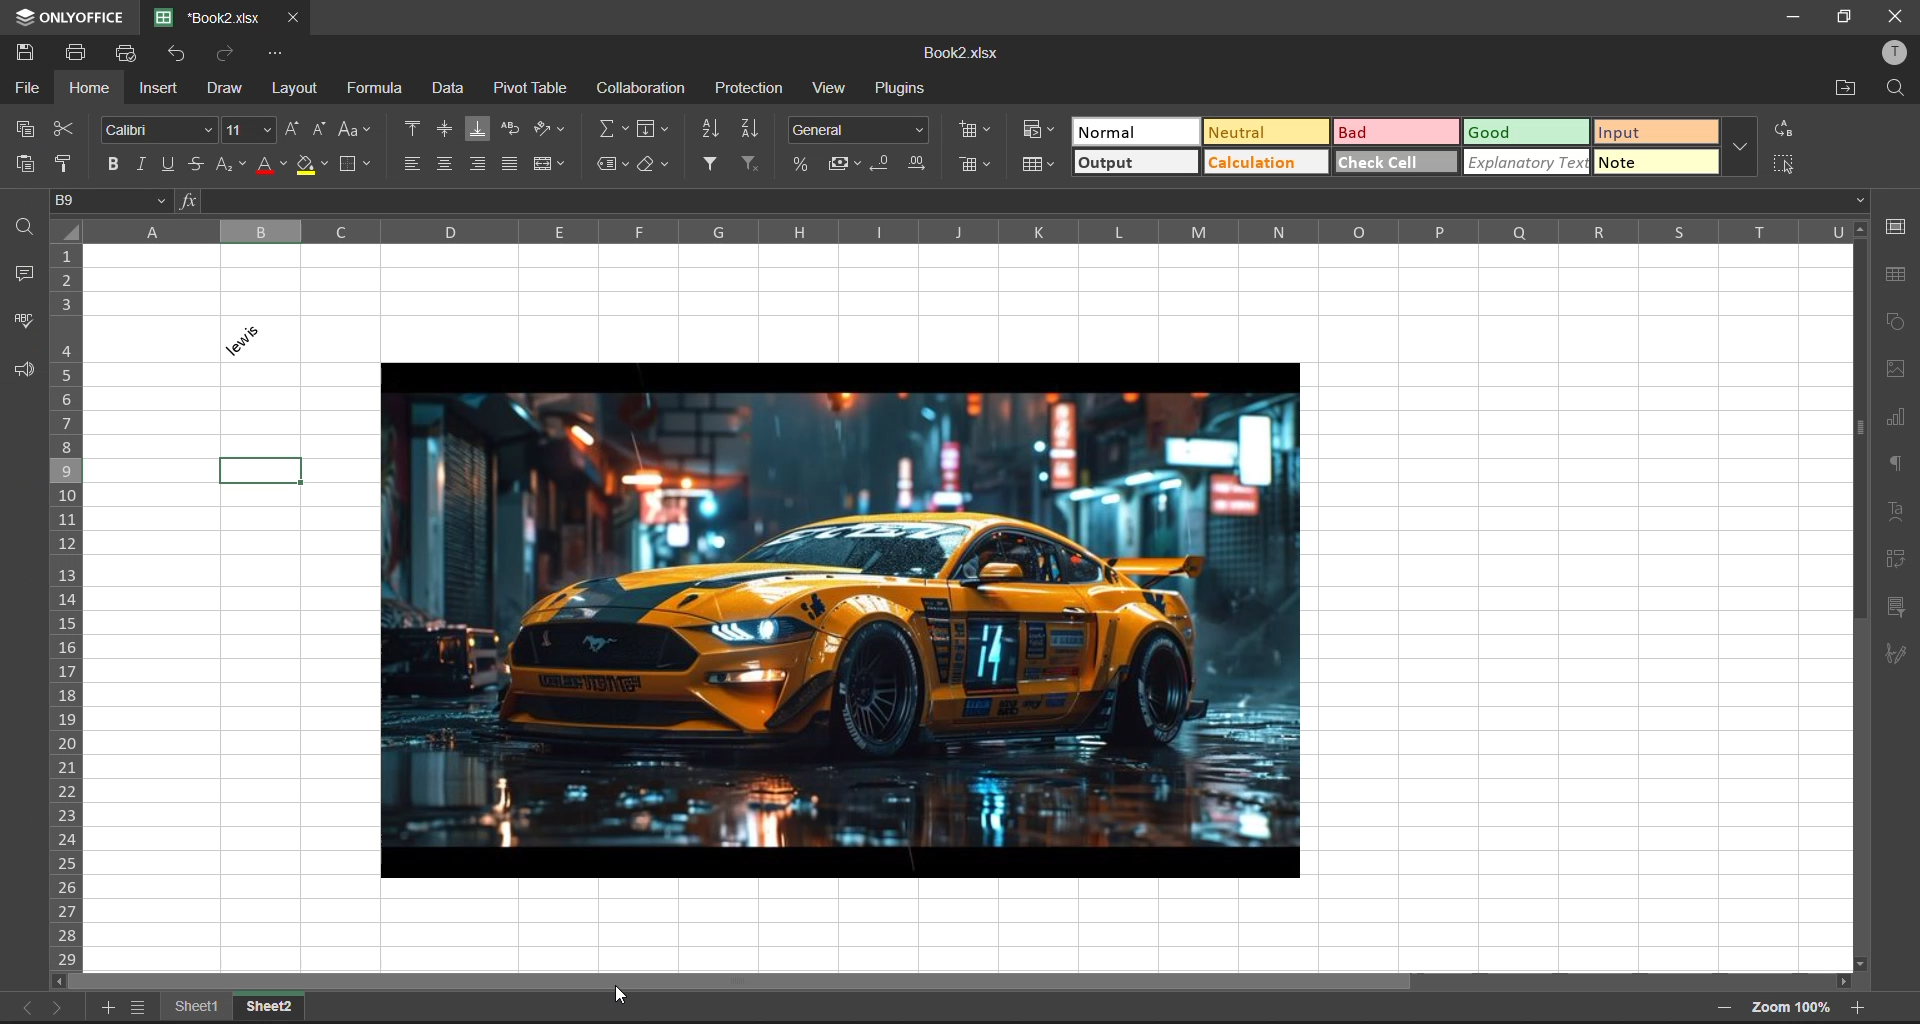 The width and height of the screenshot is (1920, 1024). Describe the element at coordinates (315, 167) in the screenshot. I see `fill color` at that location.